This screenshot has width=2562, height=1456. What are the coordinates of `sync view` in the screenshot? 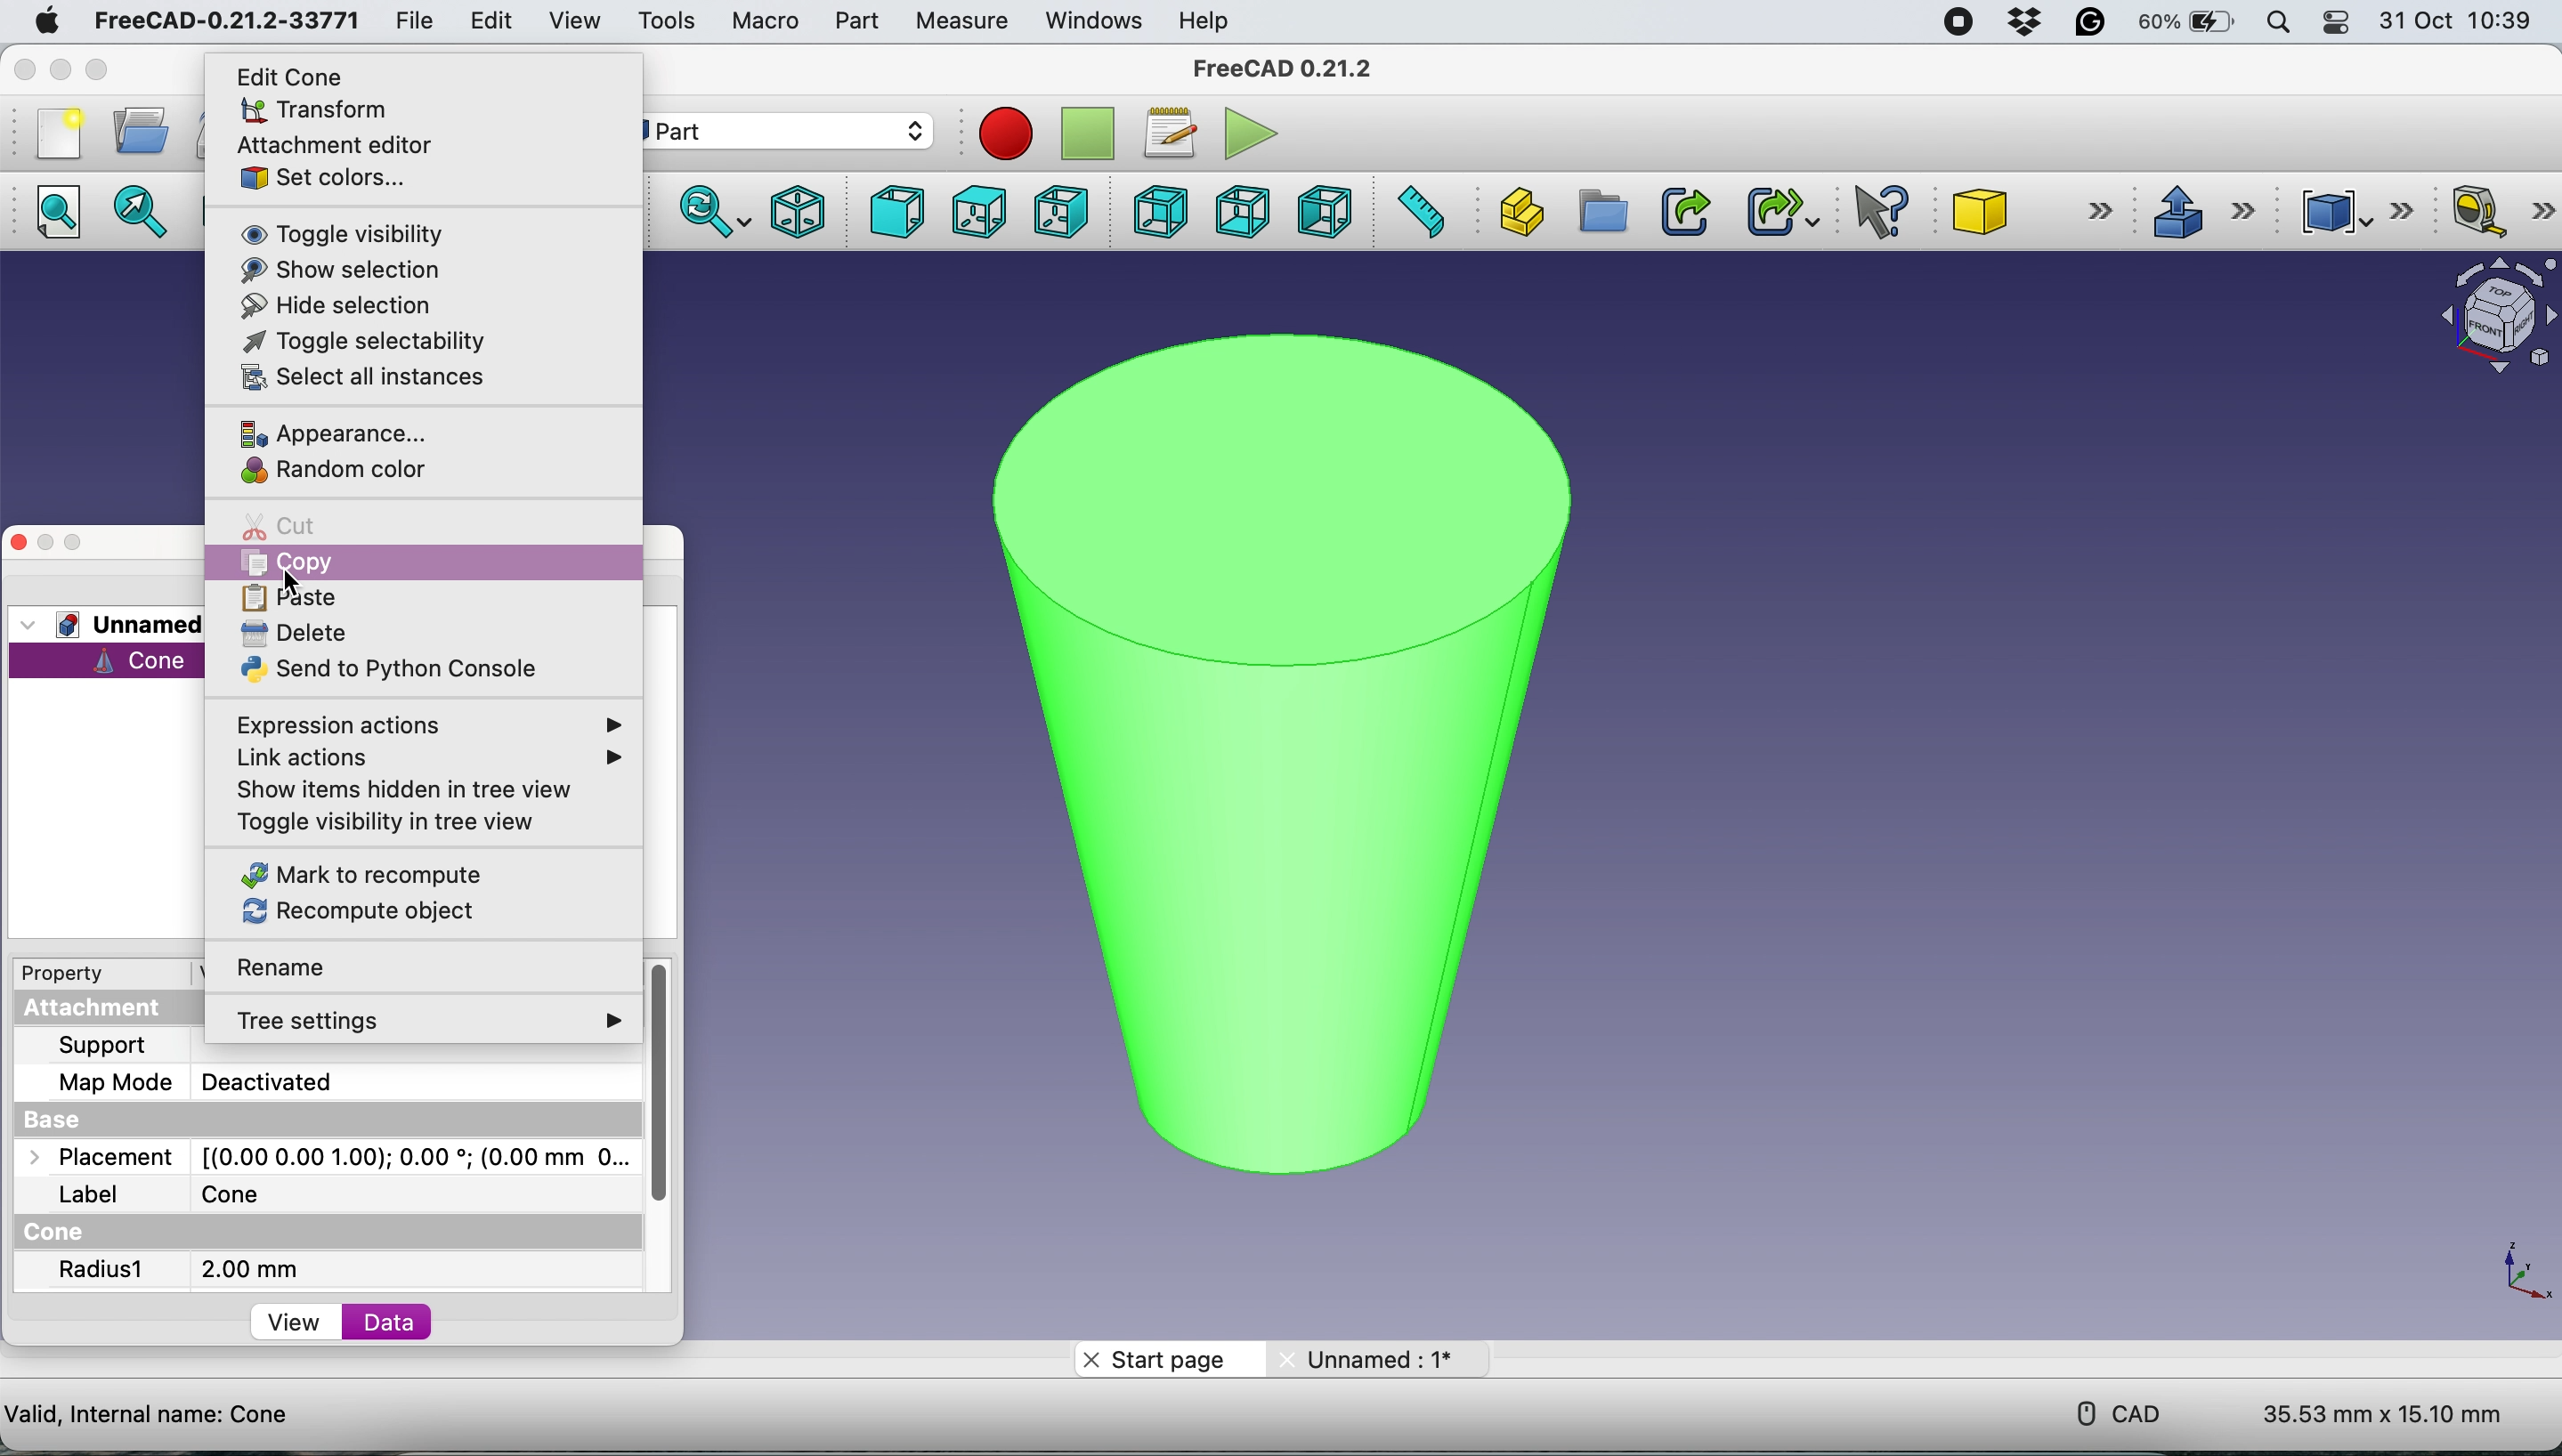 It's located at (710, 211).